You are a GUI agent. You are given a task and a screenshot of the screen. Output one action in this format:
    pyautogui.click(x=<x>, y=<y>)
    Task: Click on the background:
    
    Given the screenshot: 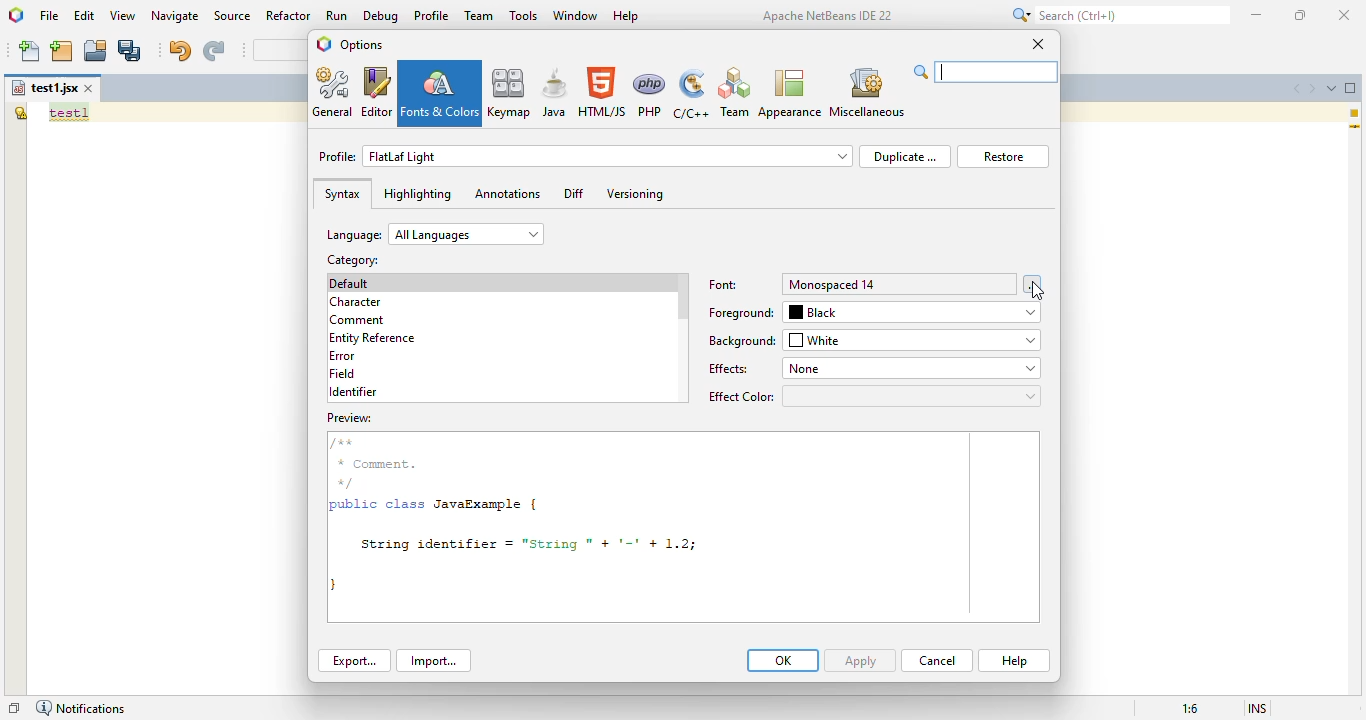 What is the action you would take?
    pyautogui.click(x=742, y=341)
    